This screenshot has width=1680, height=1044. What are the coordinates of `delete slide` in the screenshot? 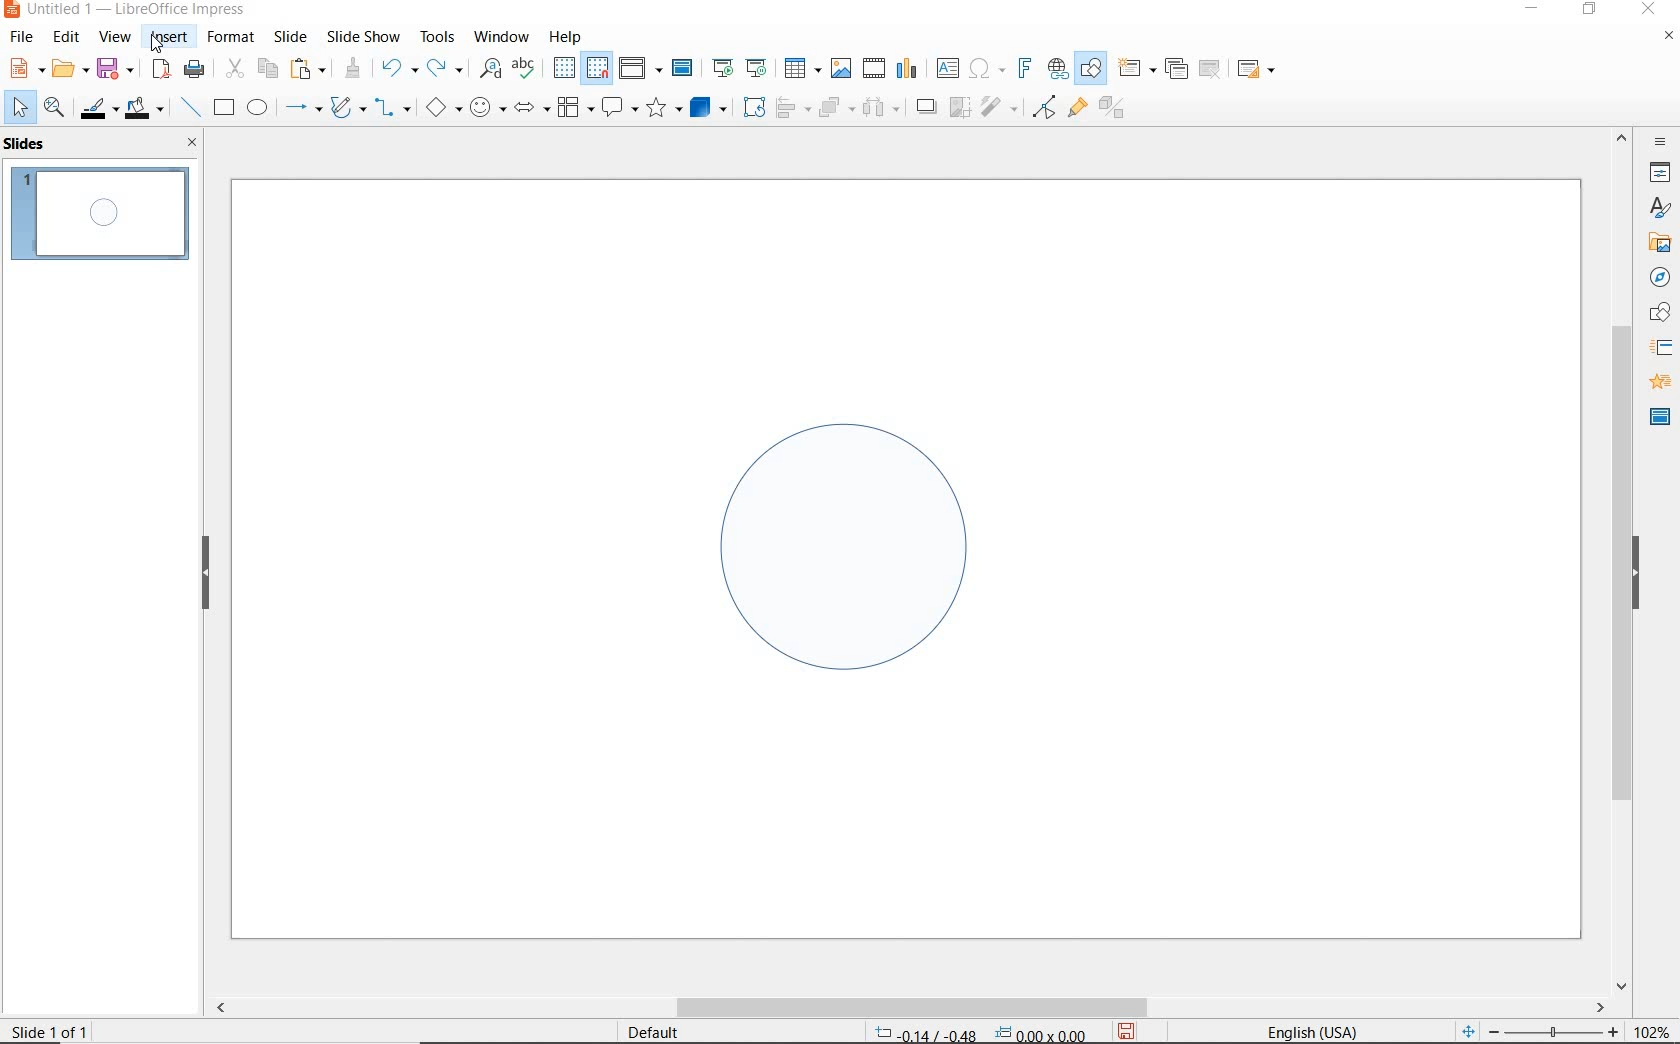 It's located at (1210, 70).